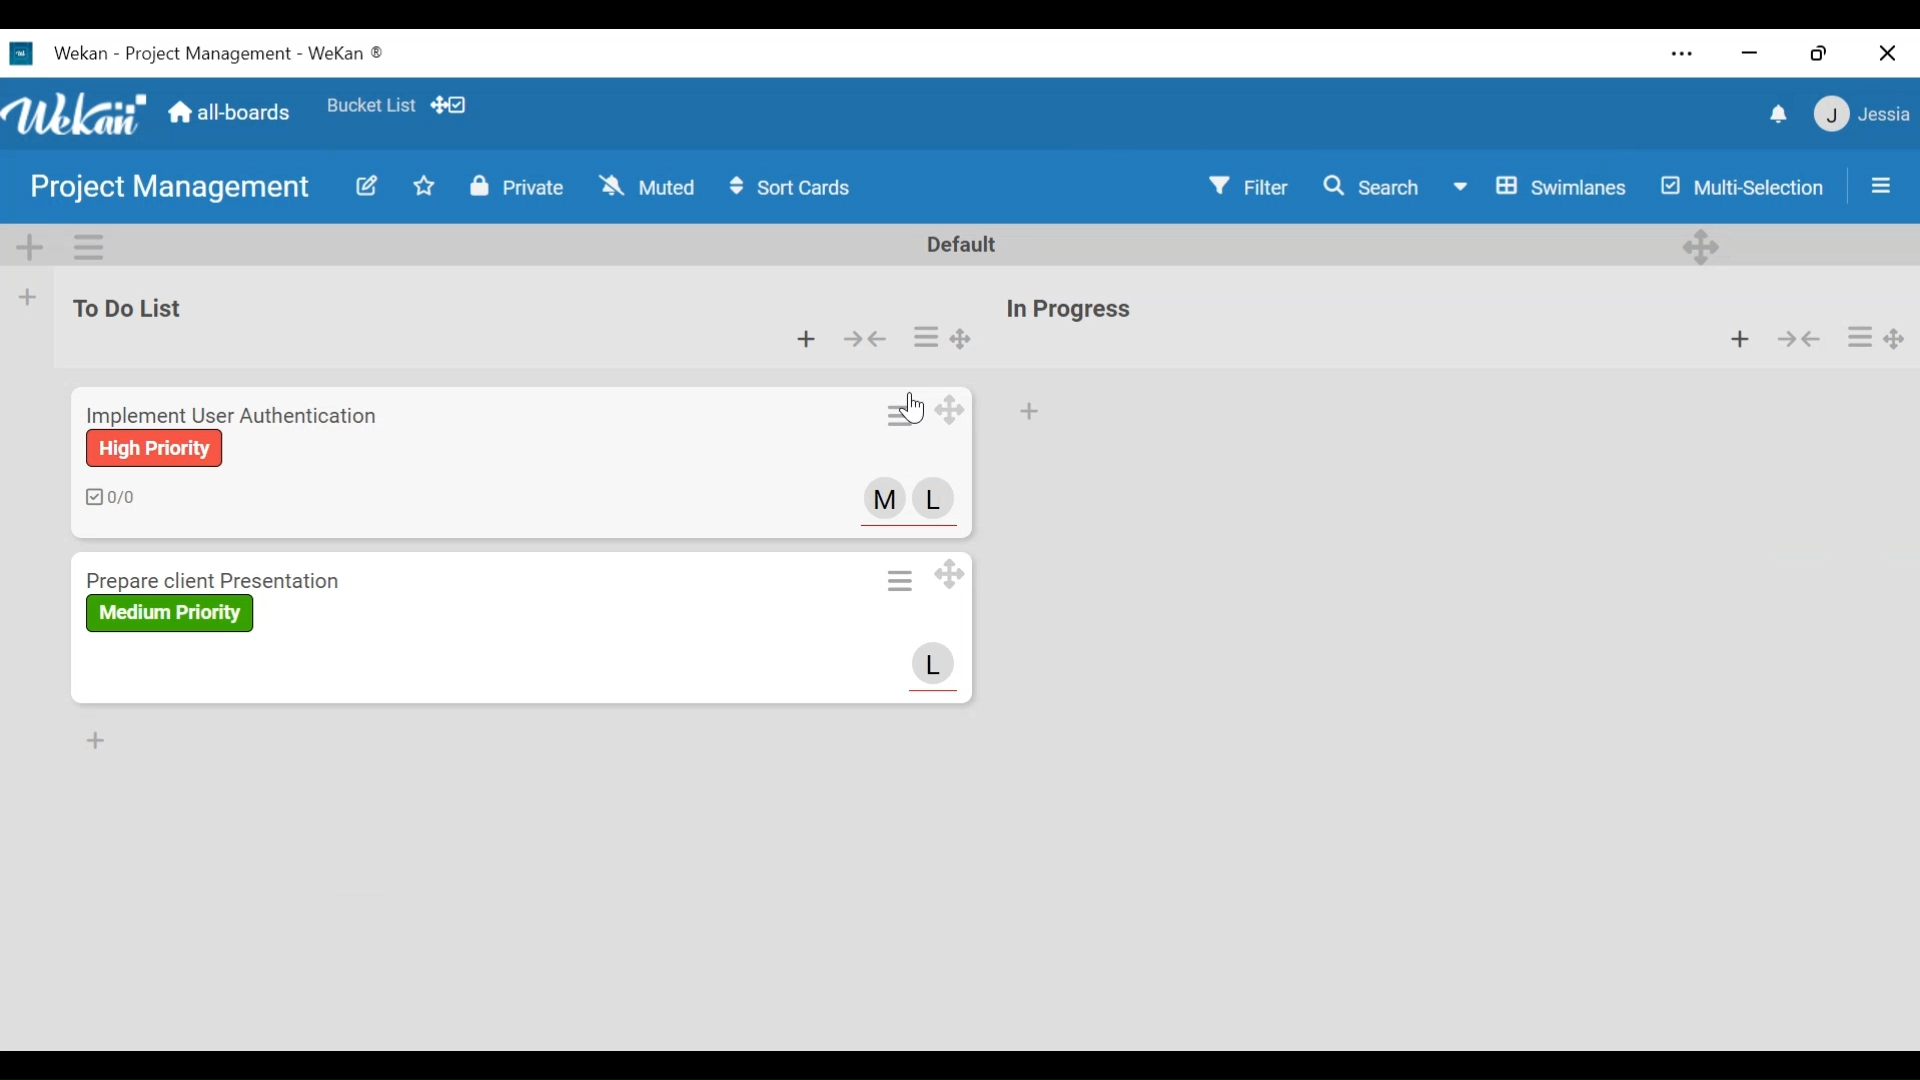 The width and height of the screenshot is (1920, 1080). I want to click on Board Name, so click(166, 190).